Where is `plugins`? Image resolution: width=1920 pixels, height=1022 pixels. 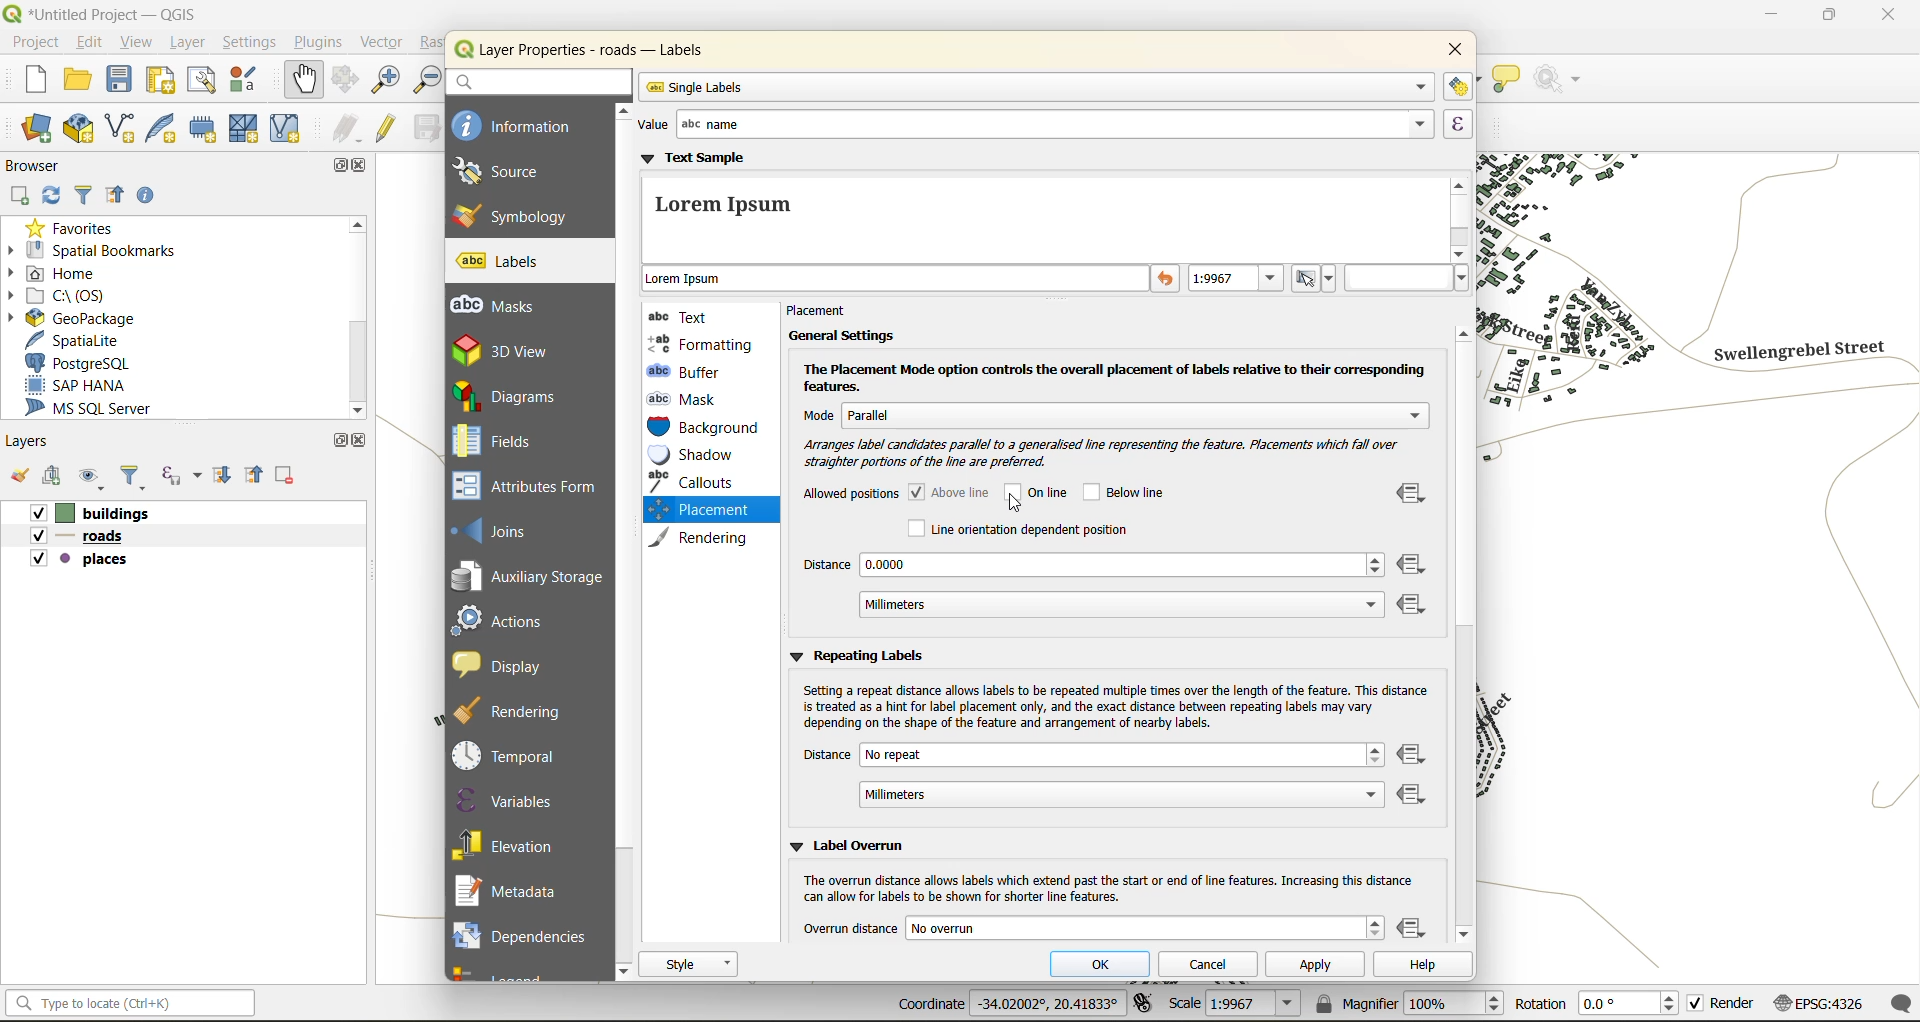
plugins is located at coordinates (319, 45).